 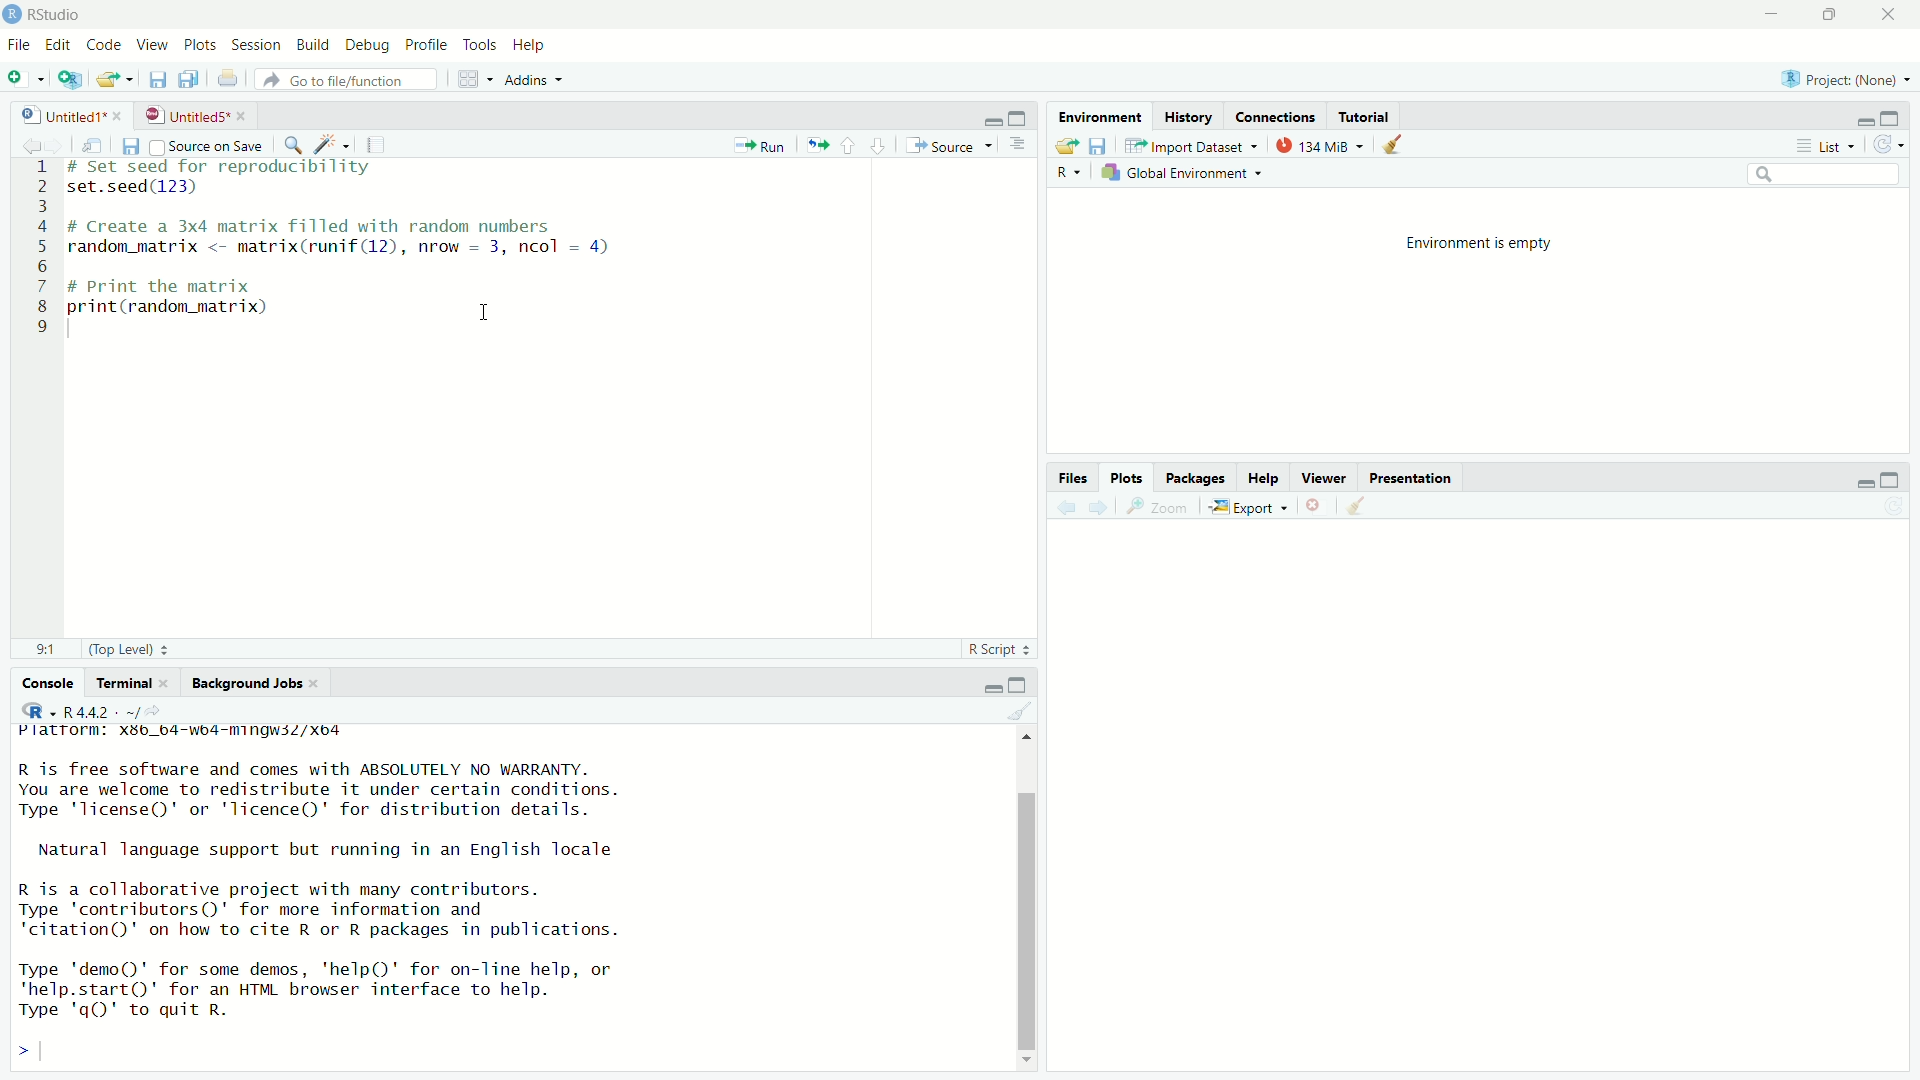 I want to click on close, so click(x=1894, y=16).